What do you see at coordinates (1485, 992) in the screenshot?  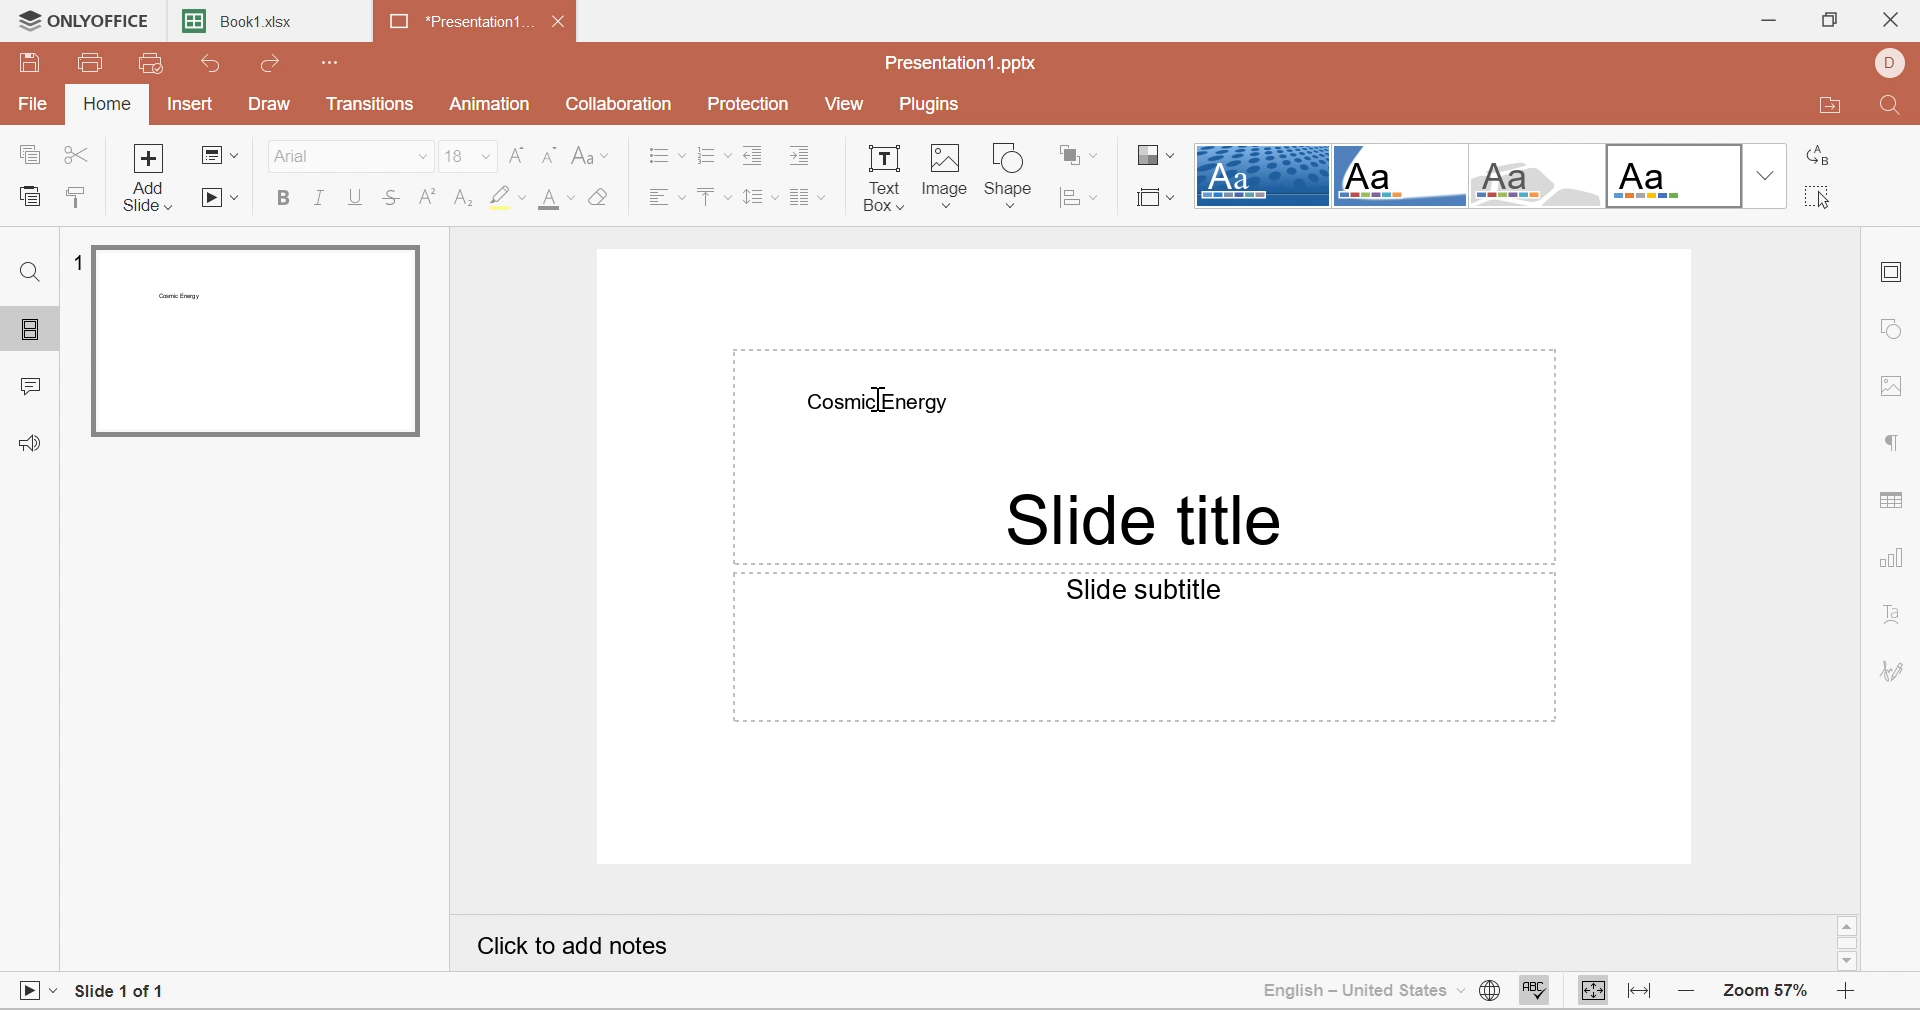 I see `Set document language` at bounding box center [1485, 992].